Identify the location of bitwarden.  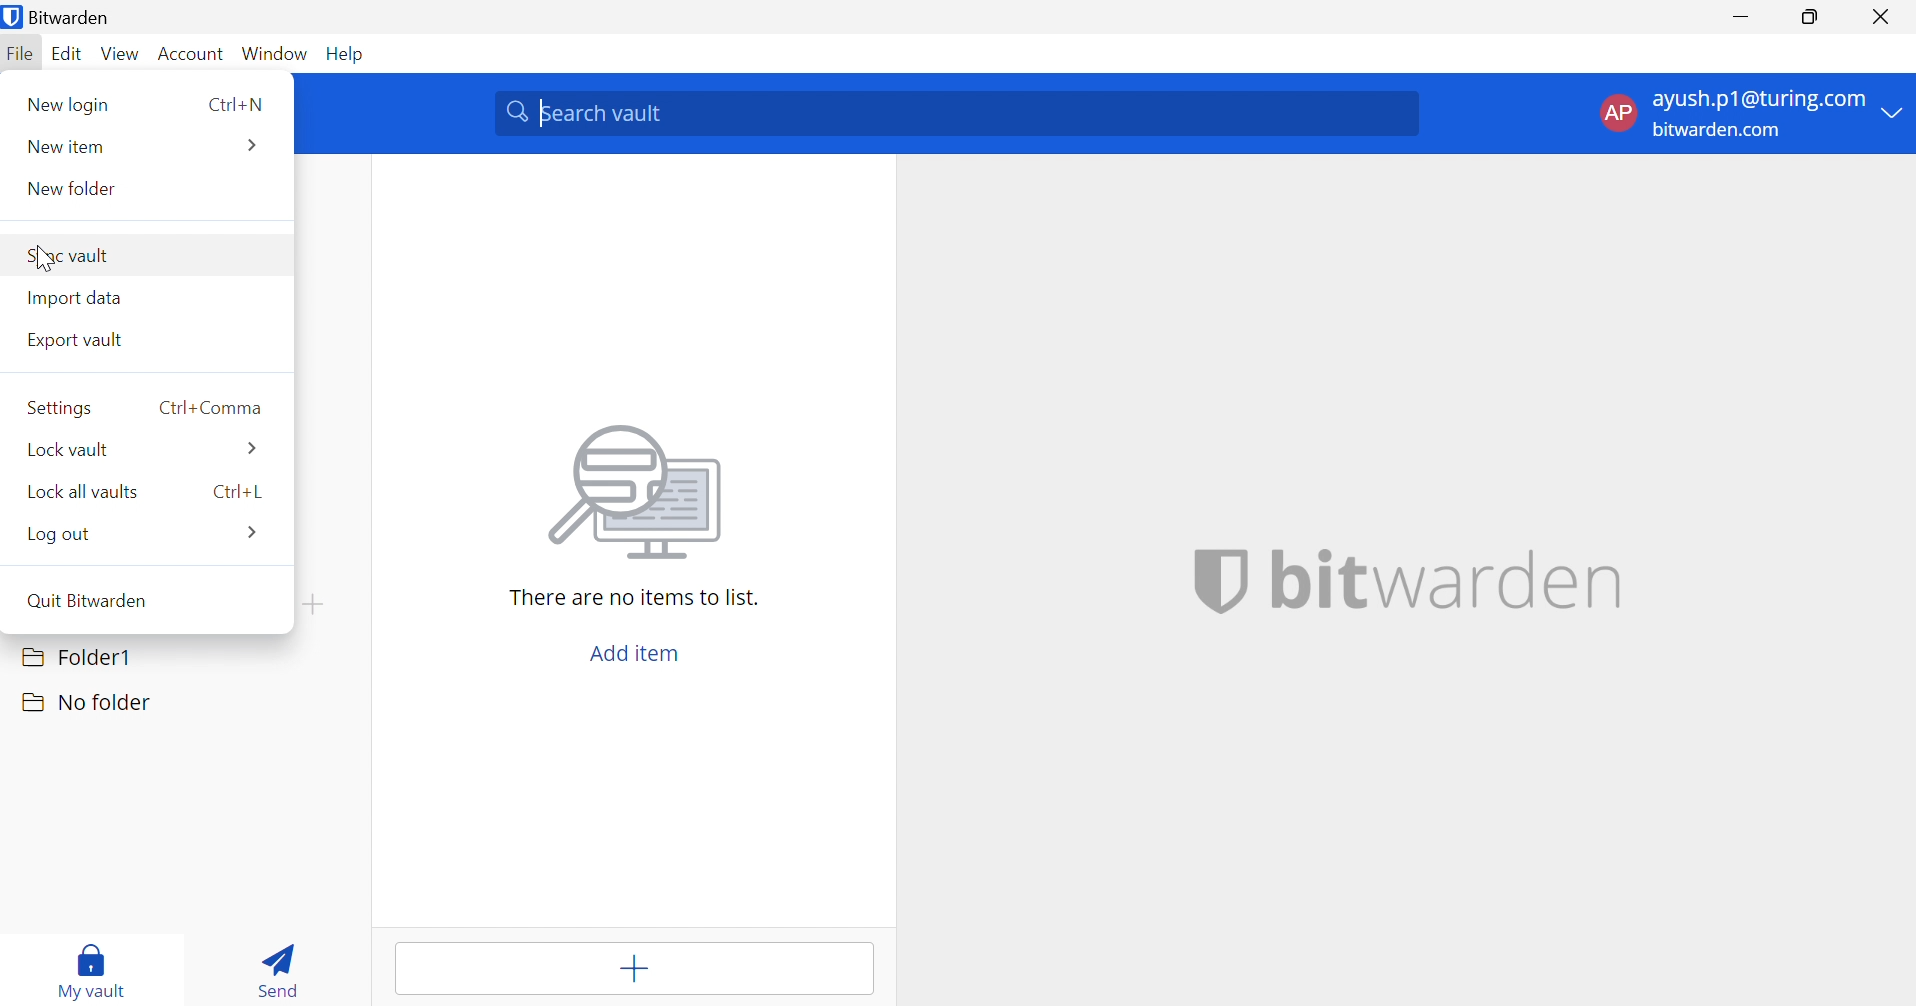
(1448, 576).